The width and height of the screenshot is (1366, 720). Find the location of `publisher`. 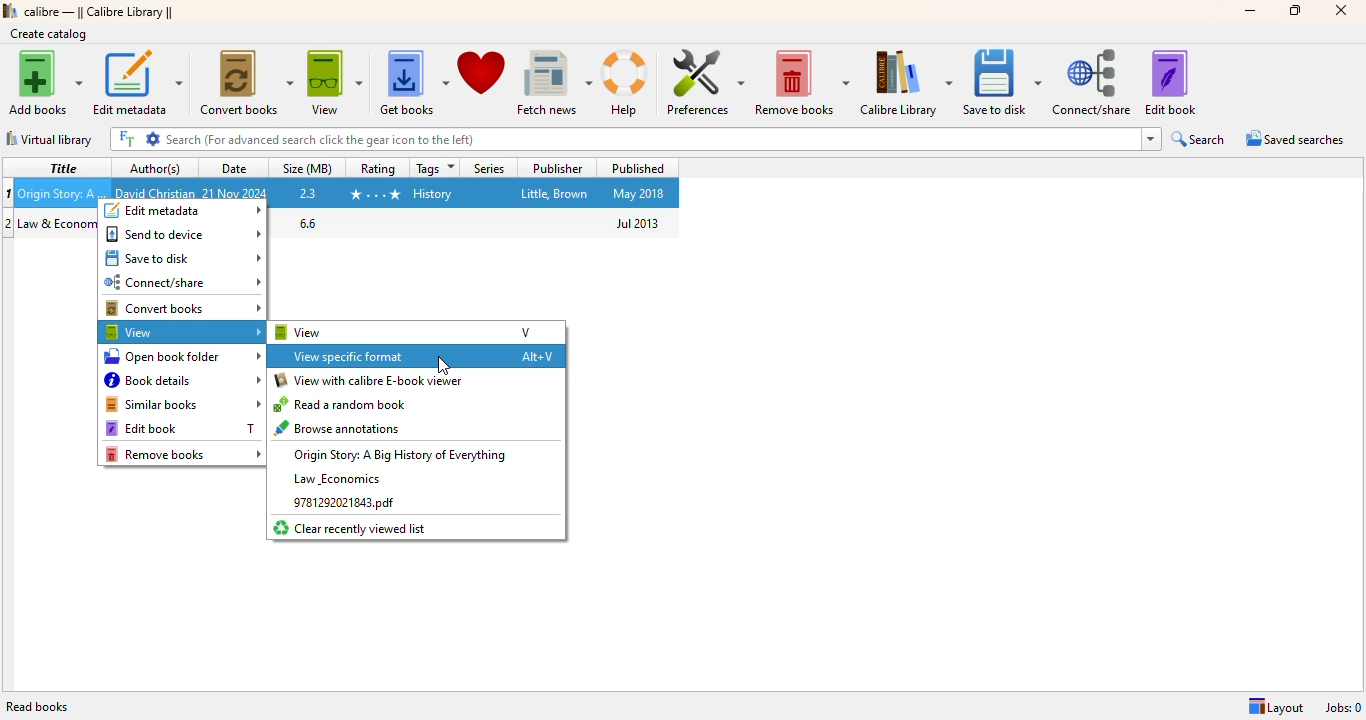

publisher is located at coordinates (557, 168).